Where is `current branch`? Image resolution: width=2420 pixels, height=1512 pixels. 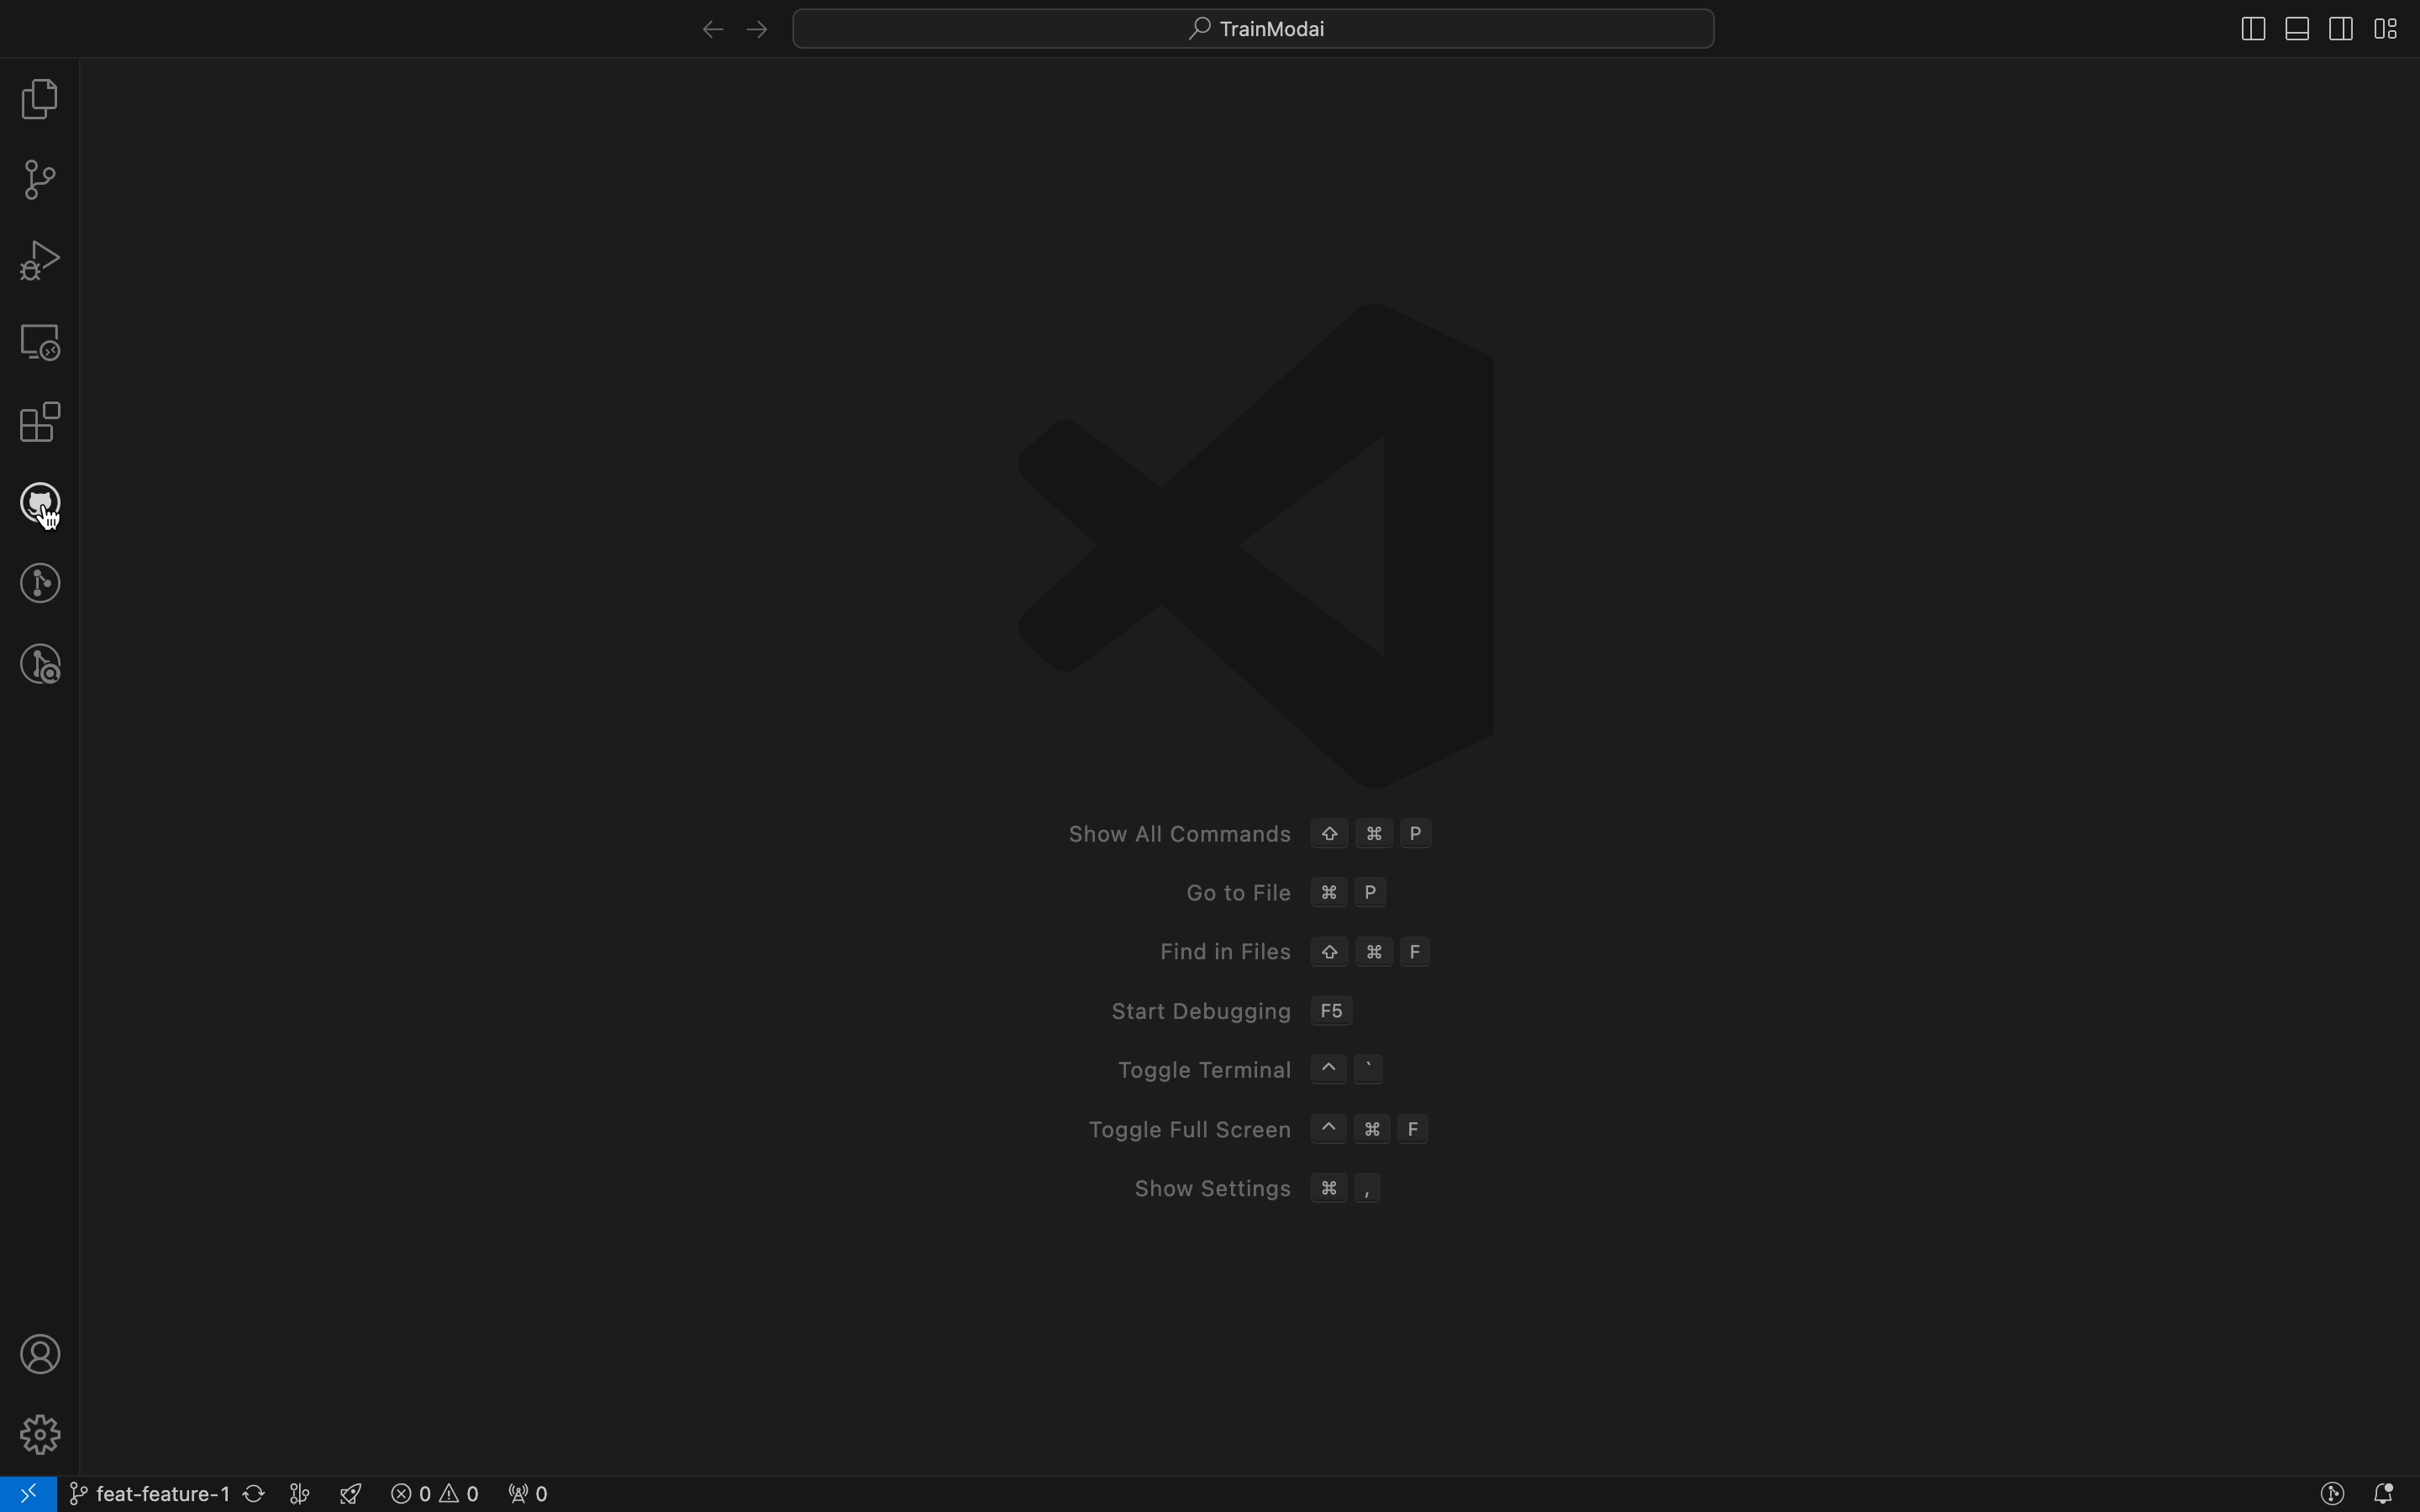
current branch is located at coordinates (191, 1489).